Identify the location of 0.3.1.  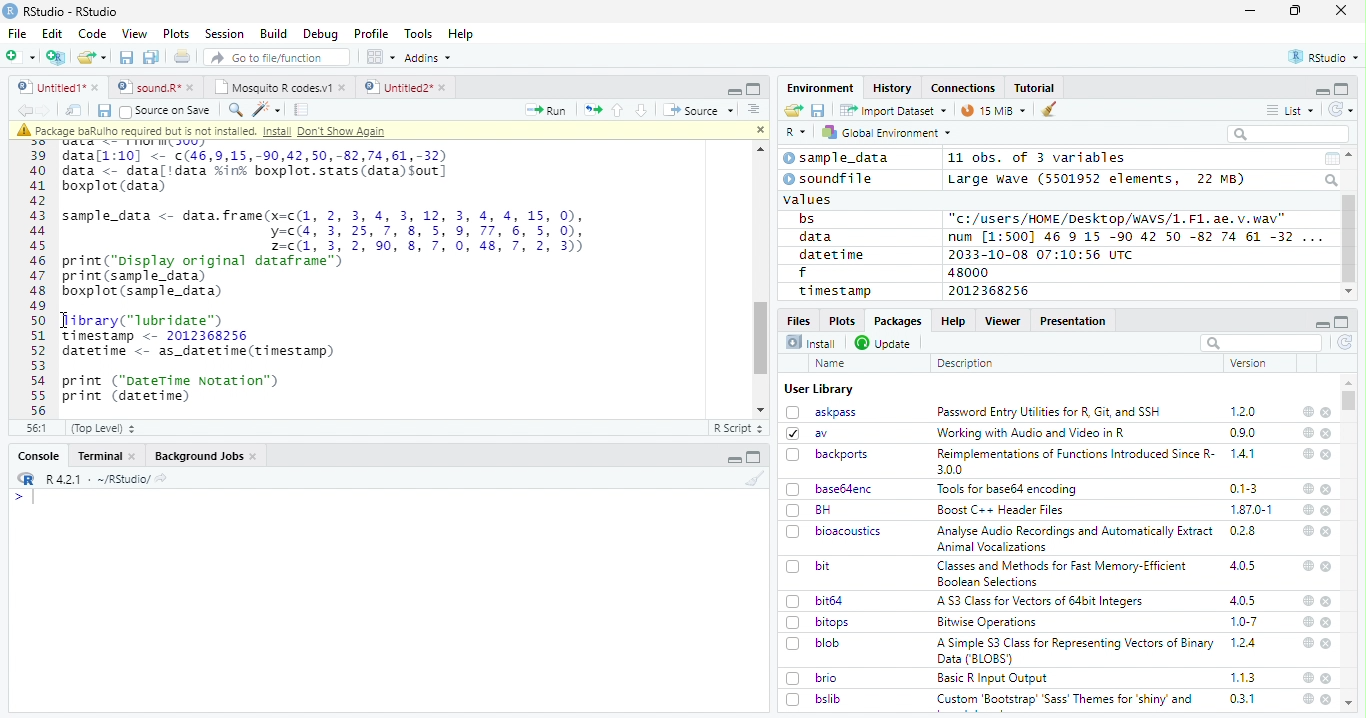
(1242, 698).